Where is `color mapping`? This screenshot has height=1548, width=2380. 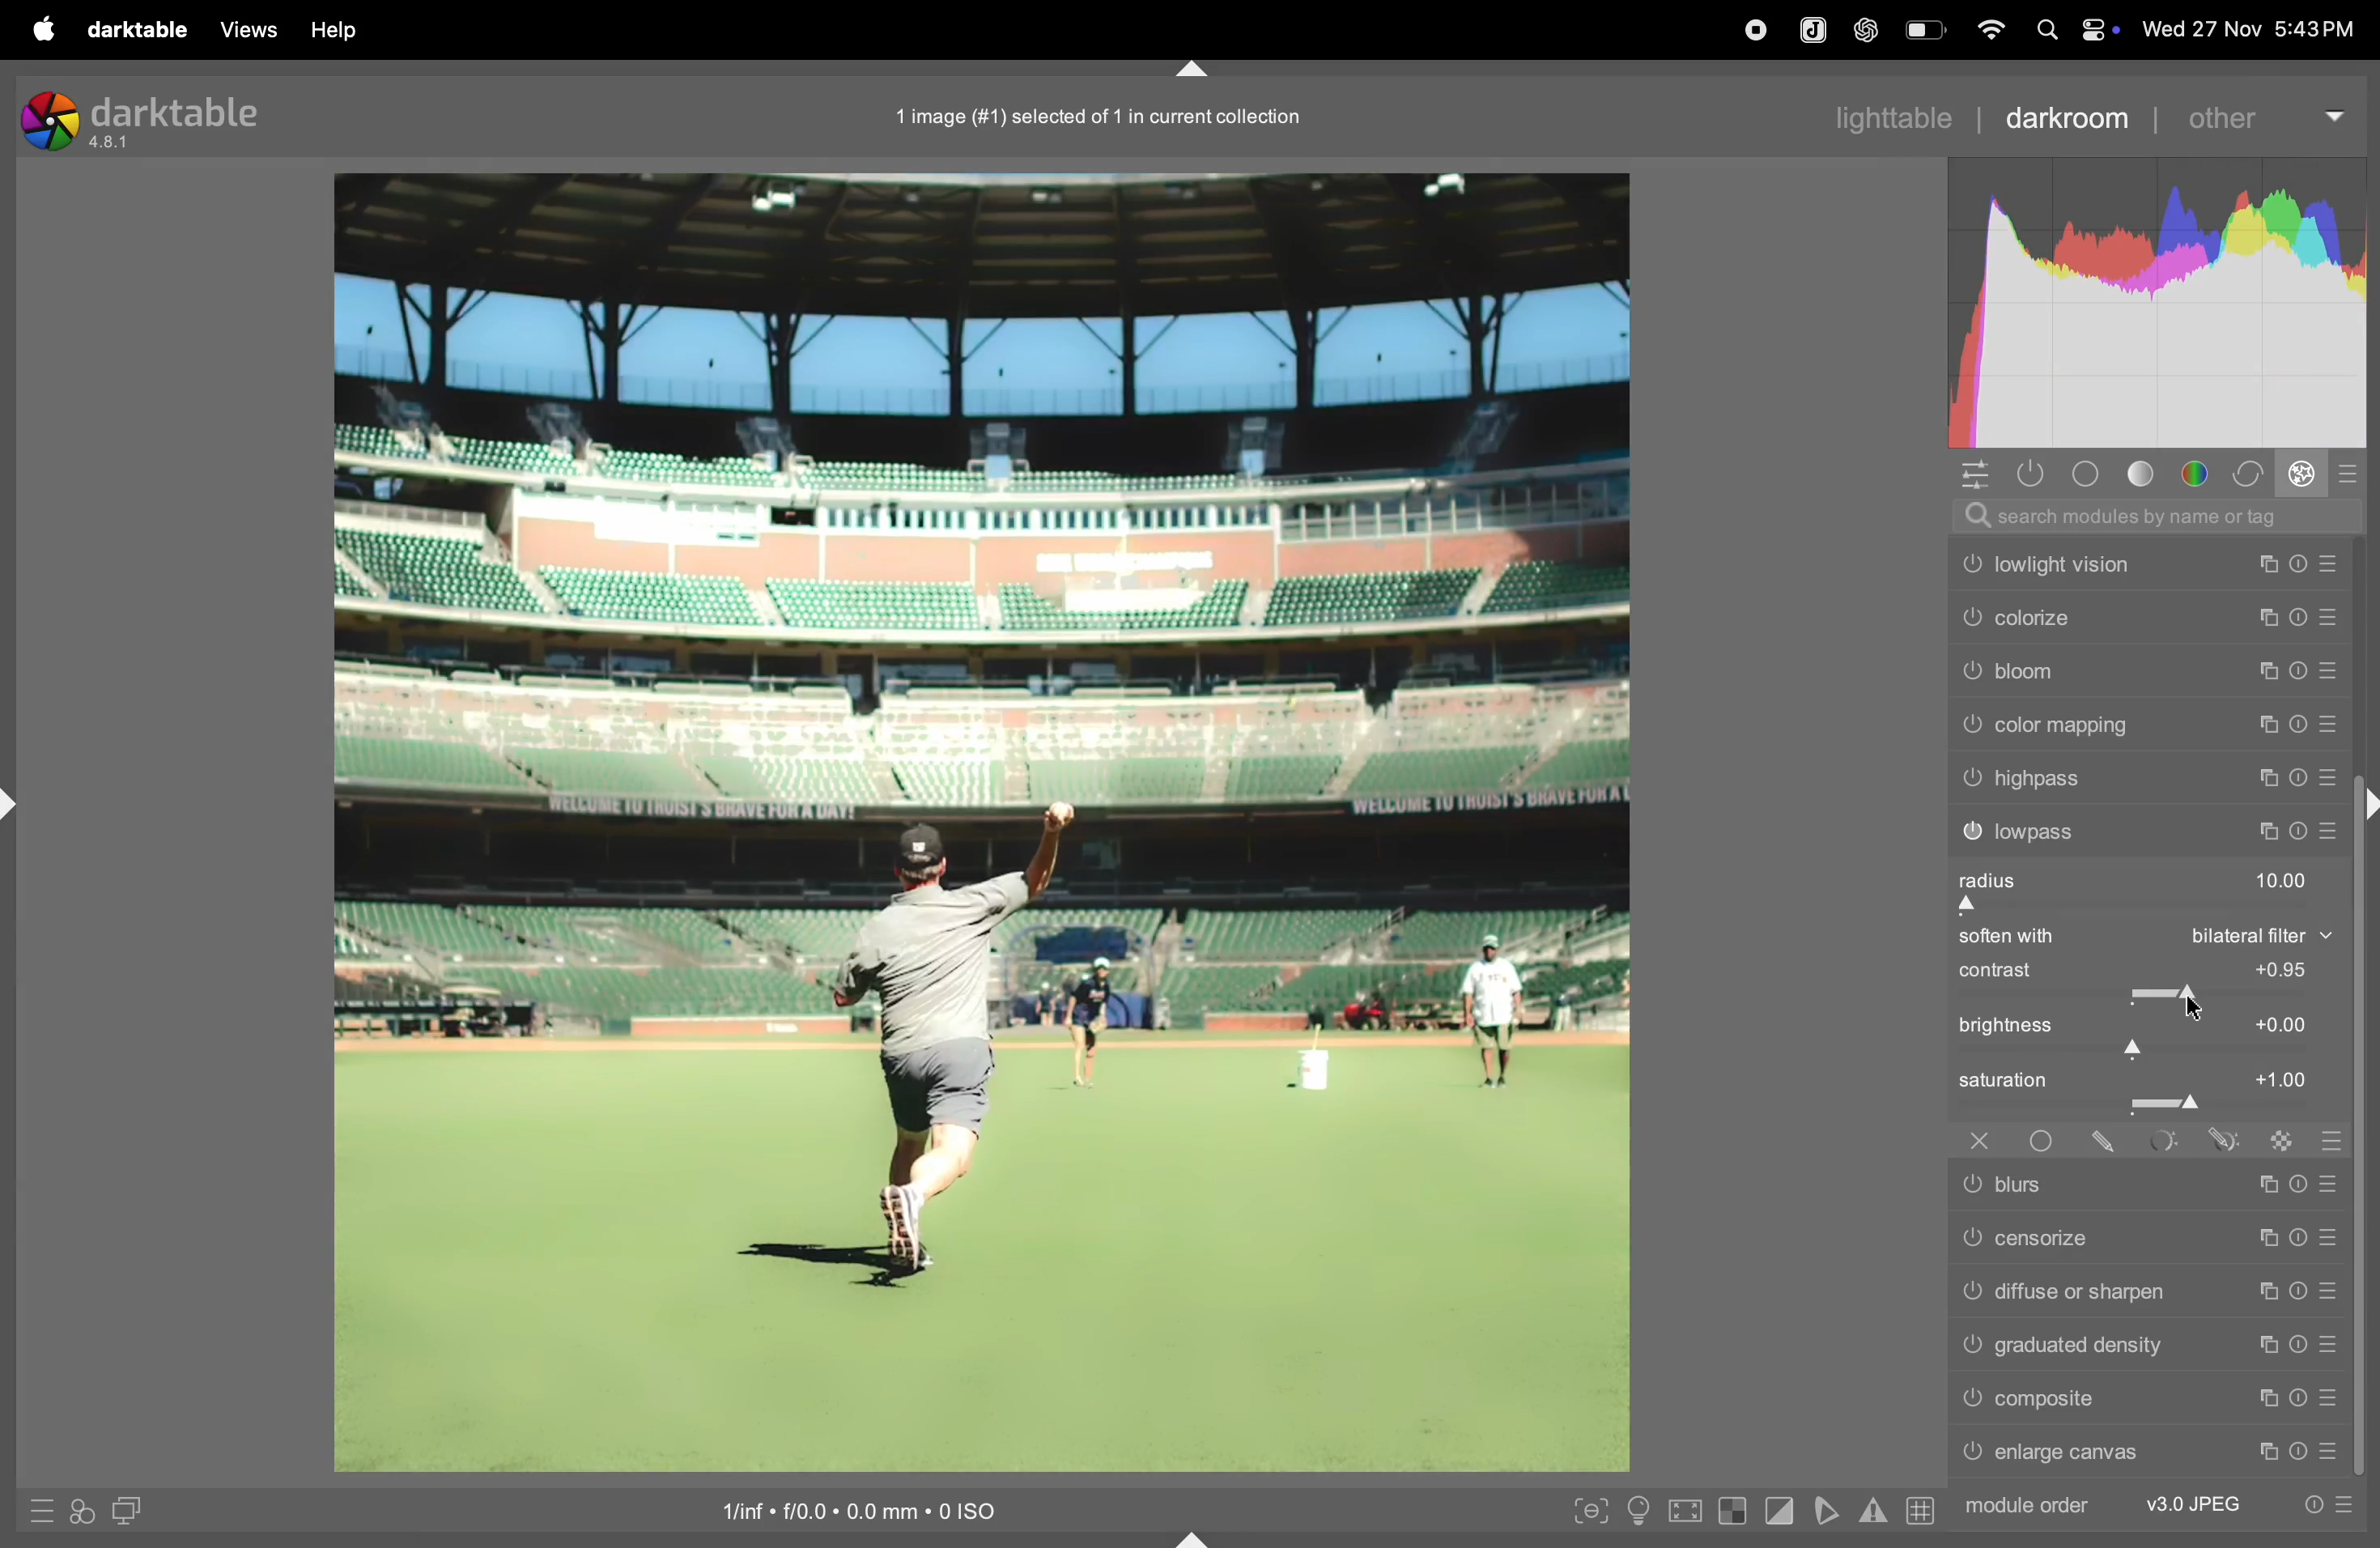
color mapping is located at coordinates (2144, 728).